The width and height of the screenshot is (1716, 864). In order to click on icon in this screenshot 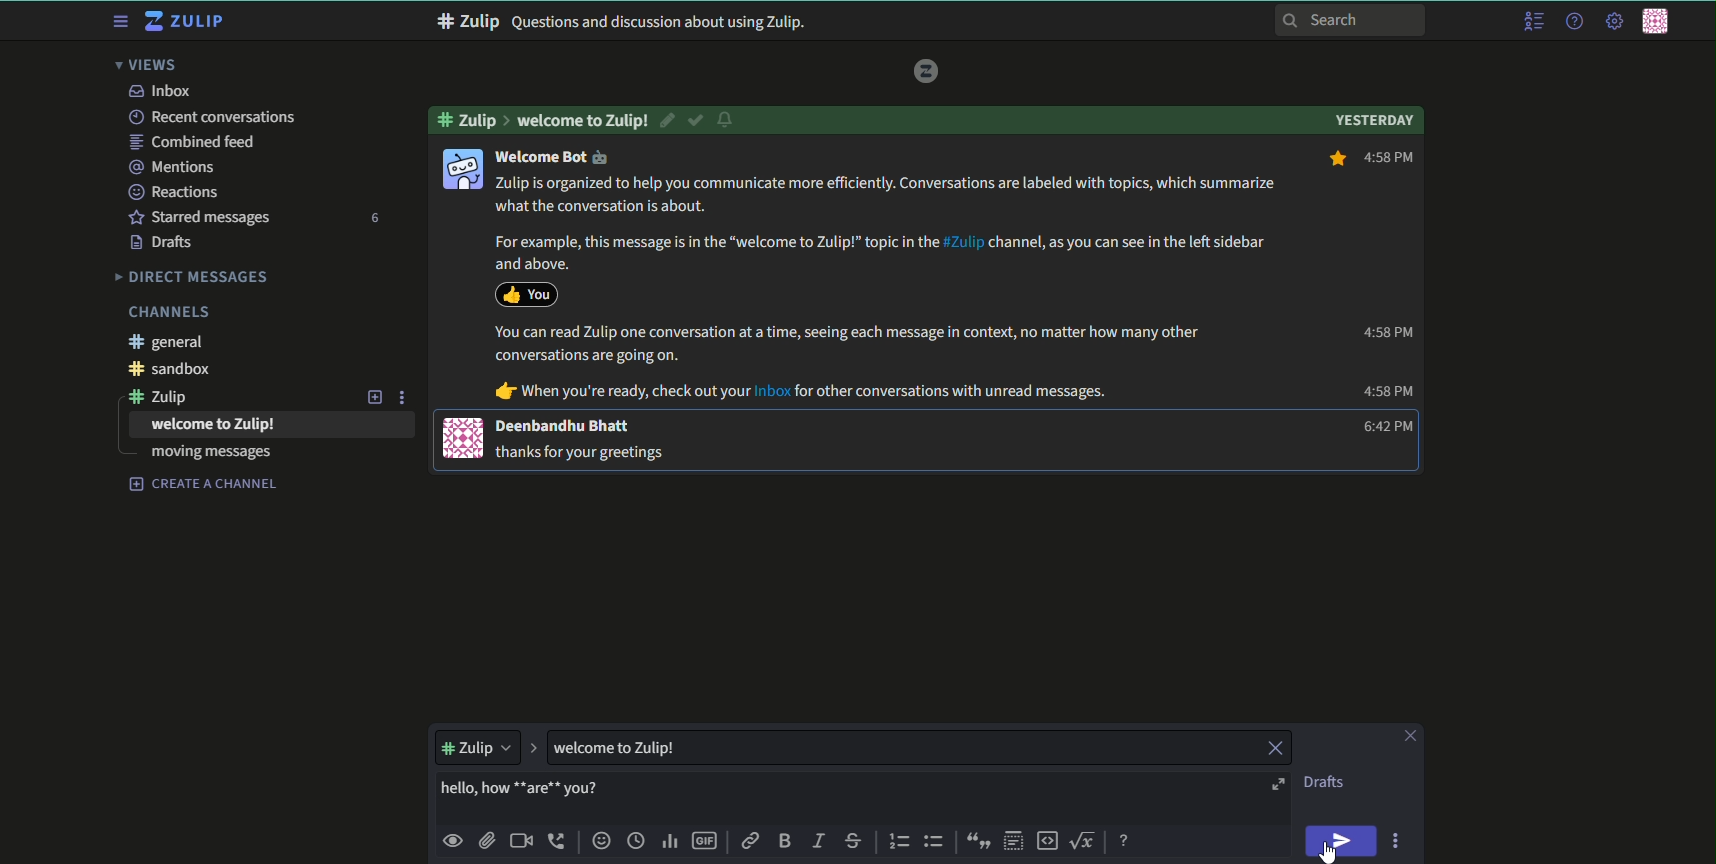, I will do `click(464, 168)`.